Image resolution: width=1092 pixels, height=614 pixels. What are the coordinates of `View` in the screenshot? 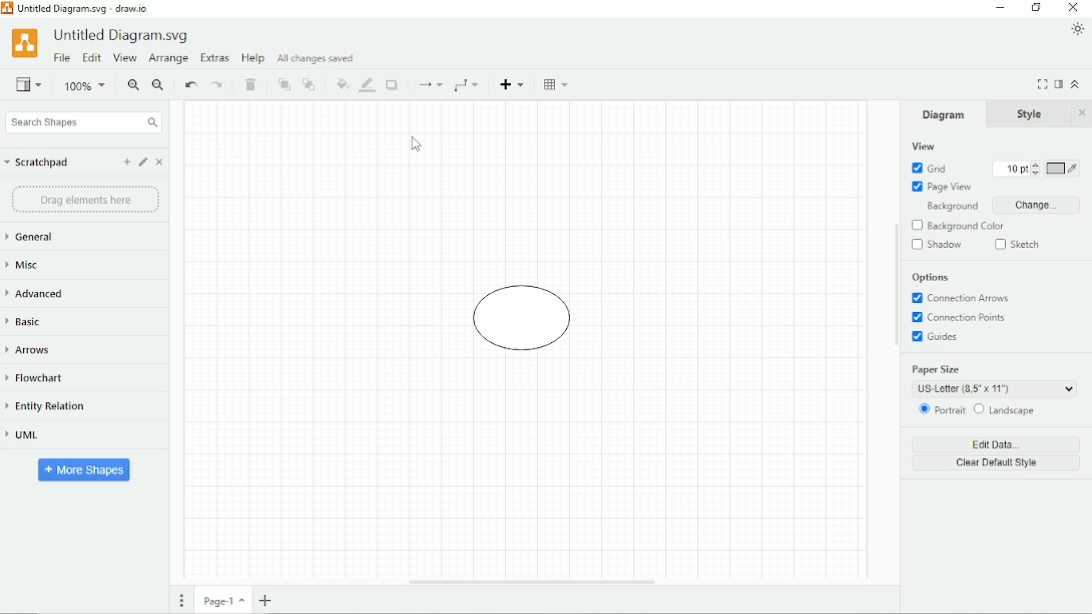 It's located at (922, 146).